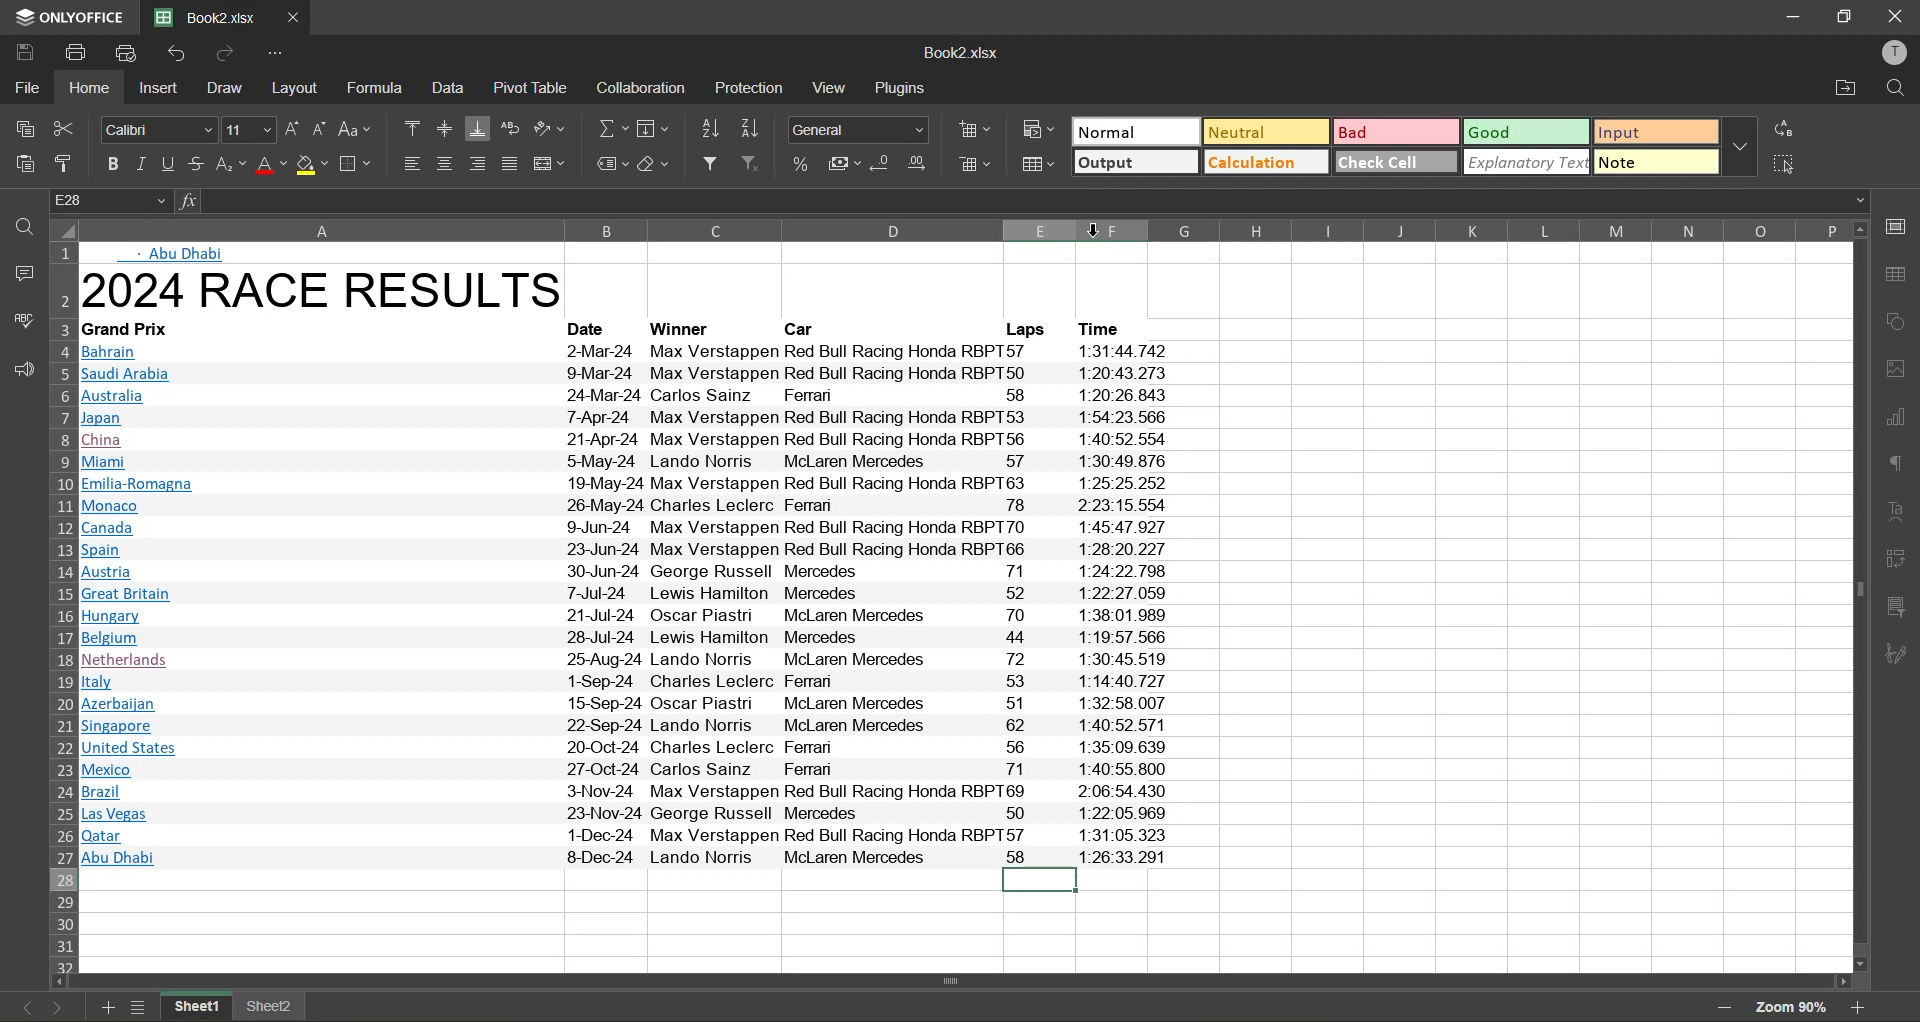 This screenshot has width=1920, height=1022. Describe the element at coordinates (886, 161) in the screenshot. I see `decrease decimal` at that location.